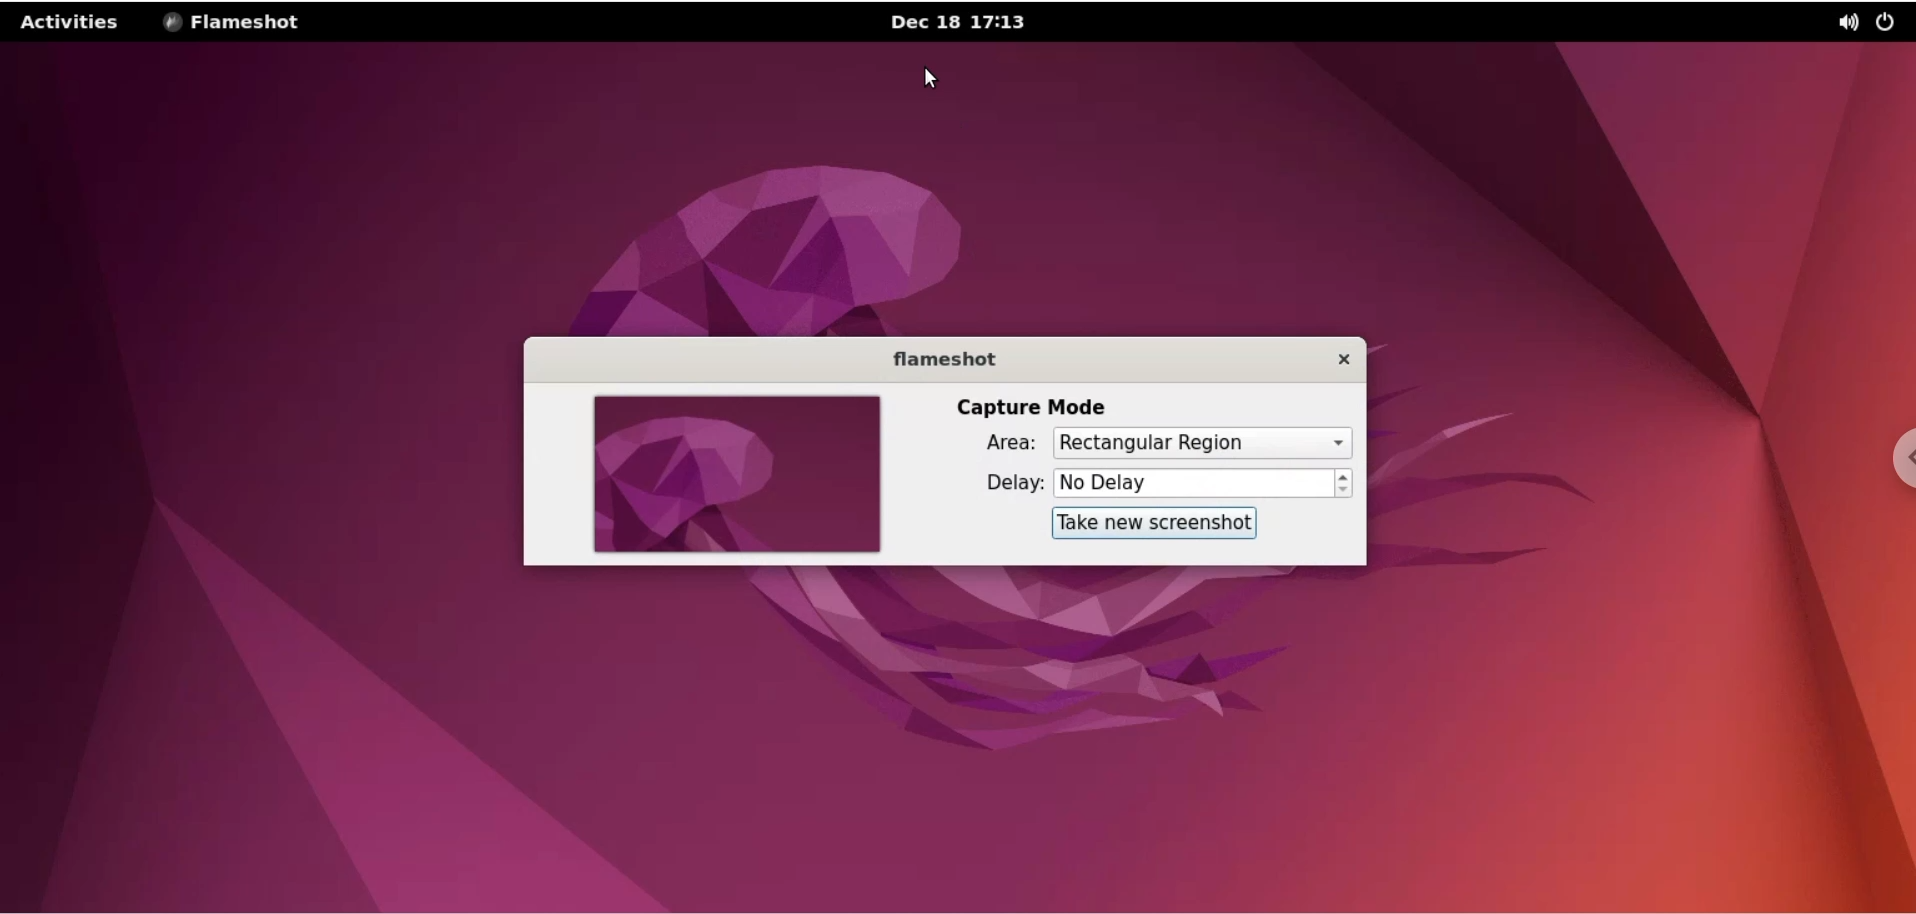 Image resolution: width=1916 pixels, height=914 pixels. What do you see at coordinates (1193, 484) in the screenshot?
I see `delay time ` at bounding box center [1193, 484].